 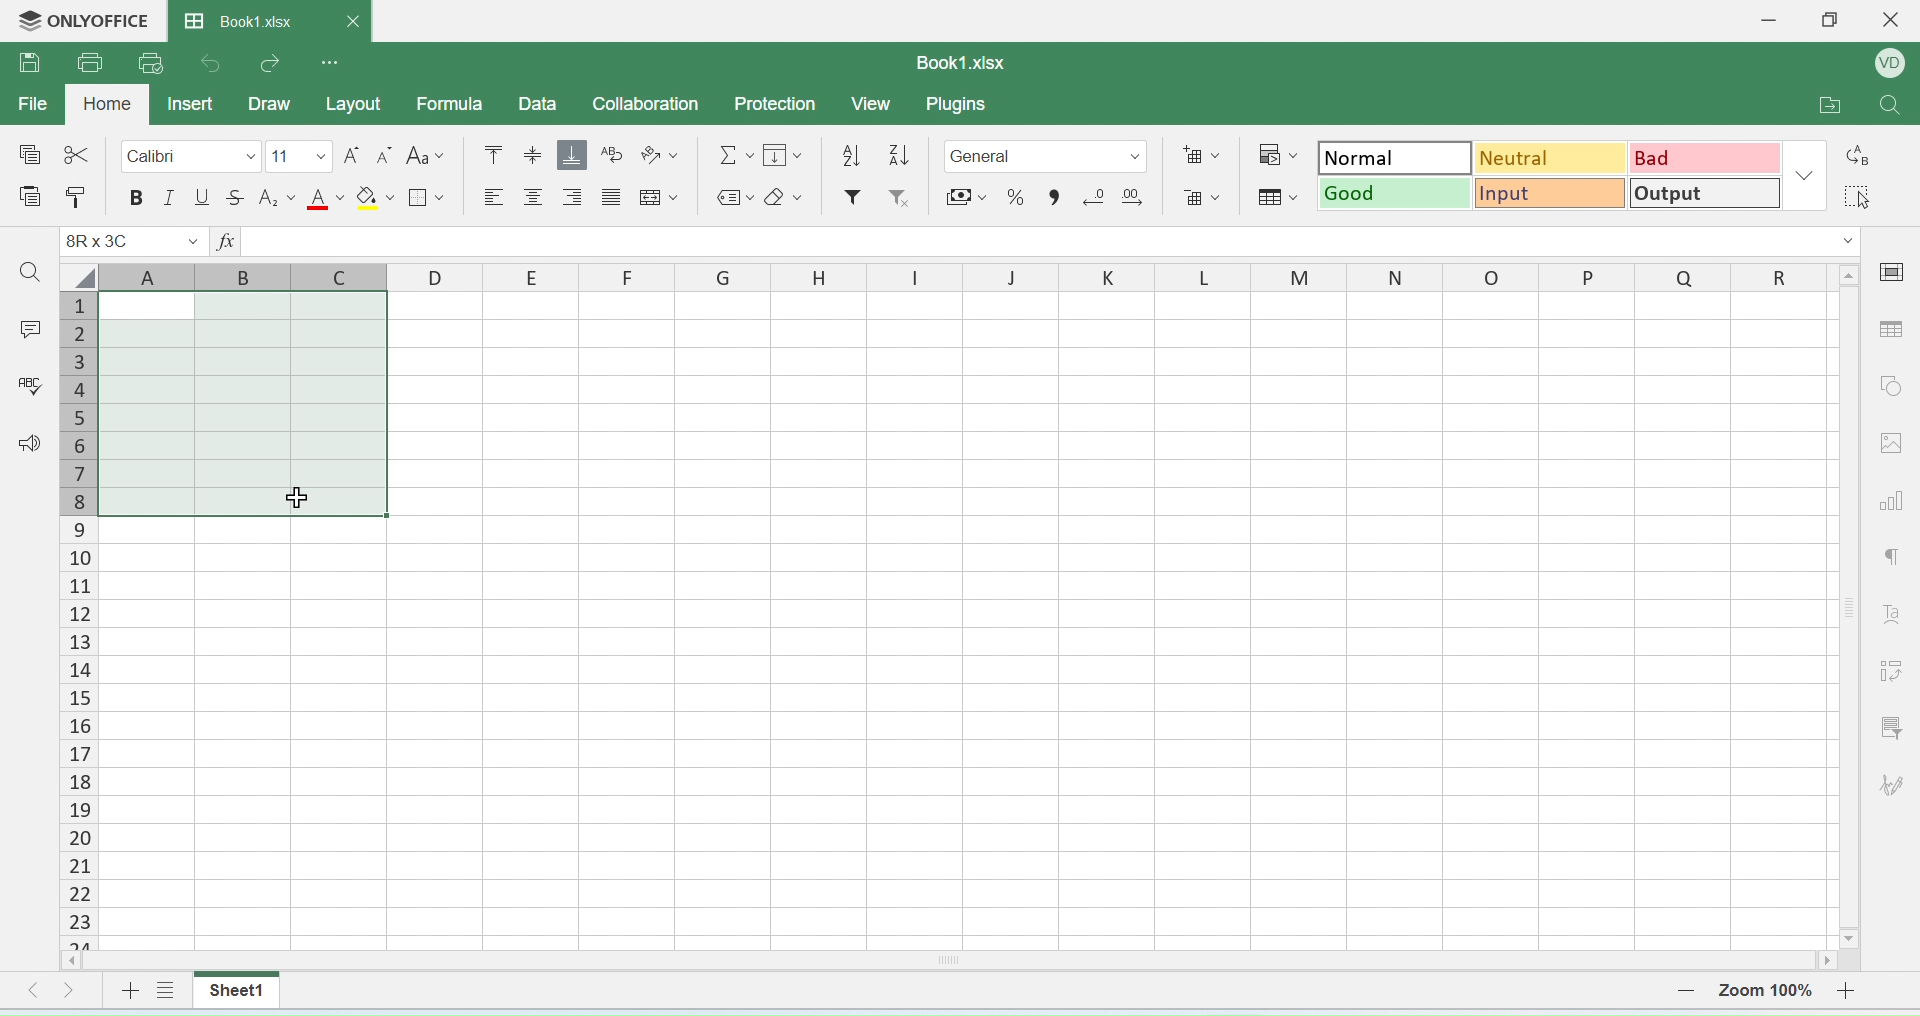 I want to click on align right, so click(x=576, y=195).